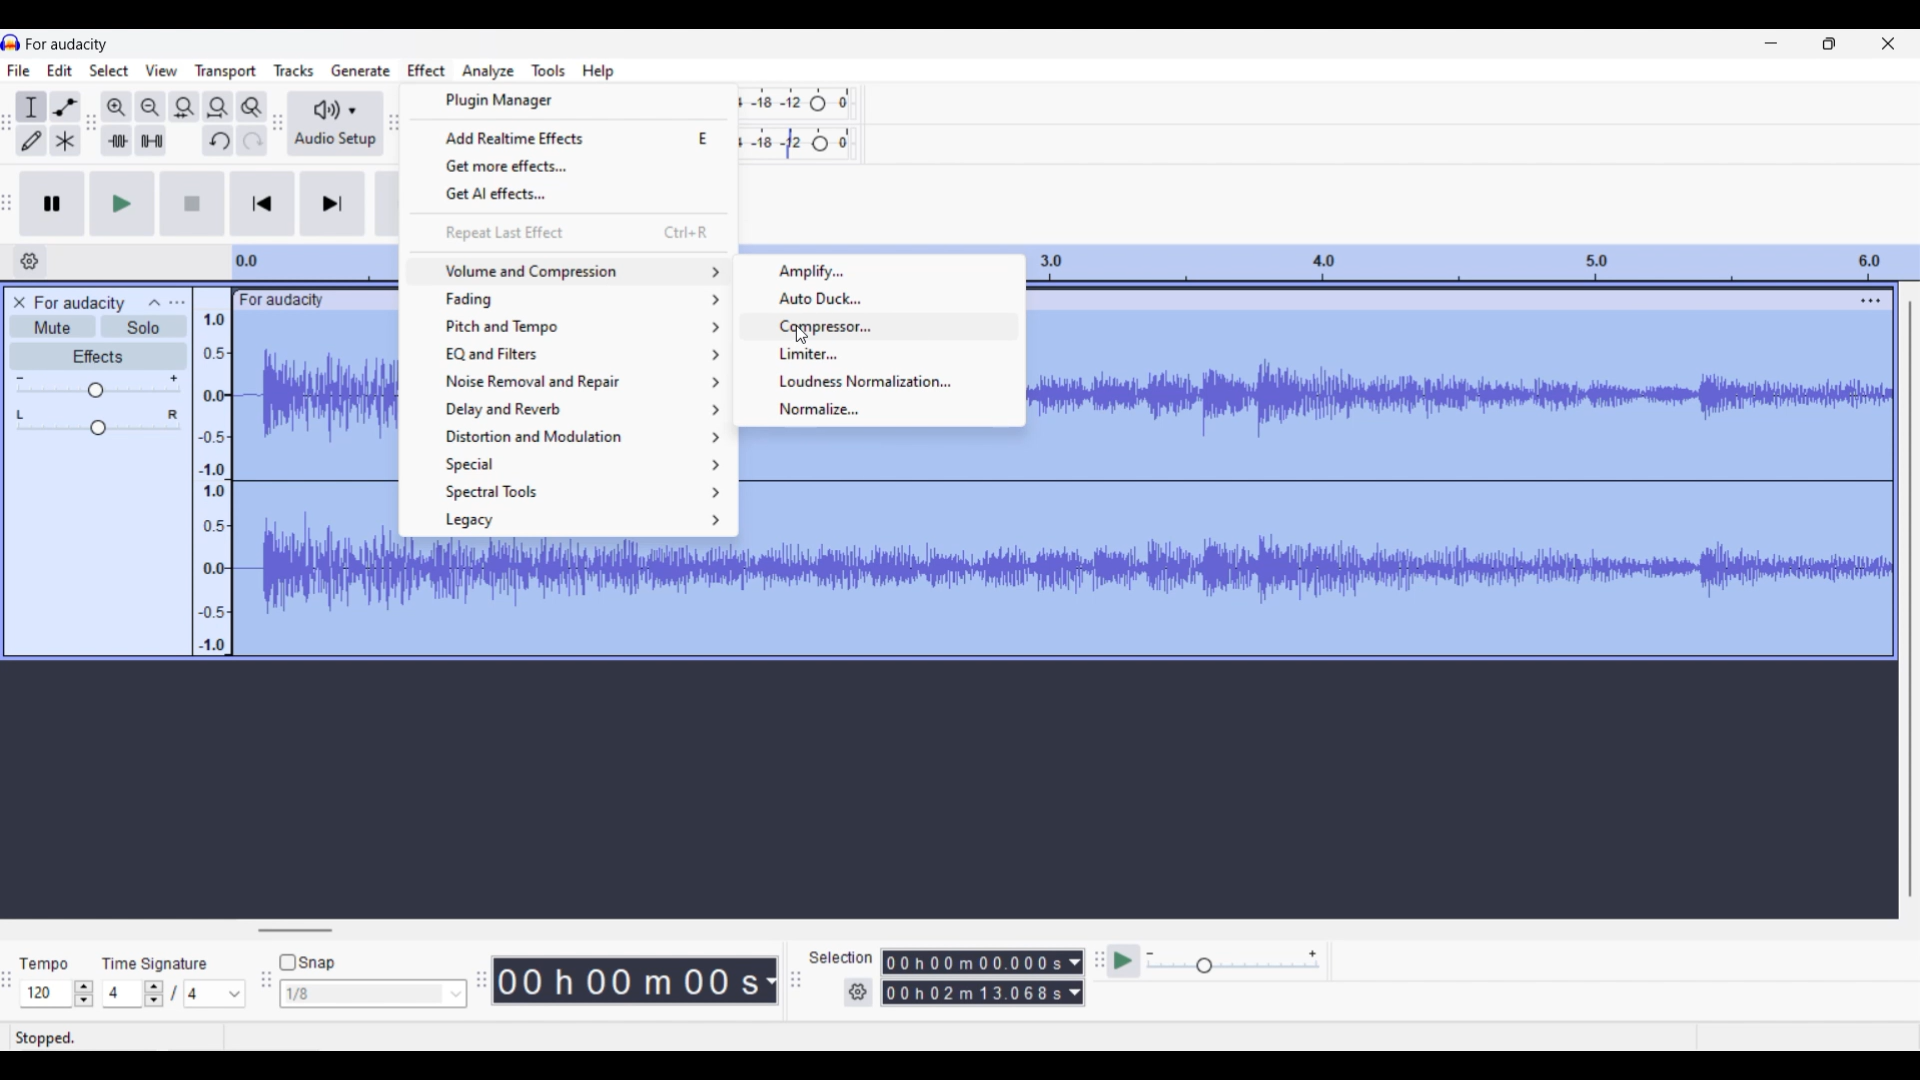 This screenshot has height=1080, width=1920. I want to click on Mute, so click(52, 326).